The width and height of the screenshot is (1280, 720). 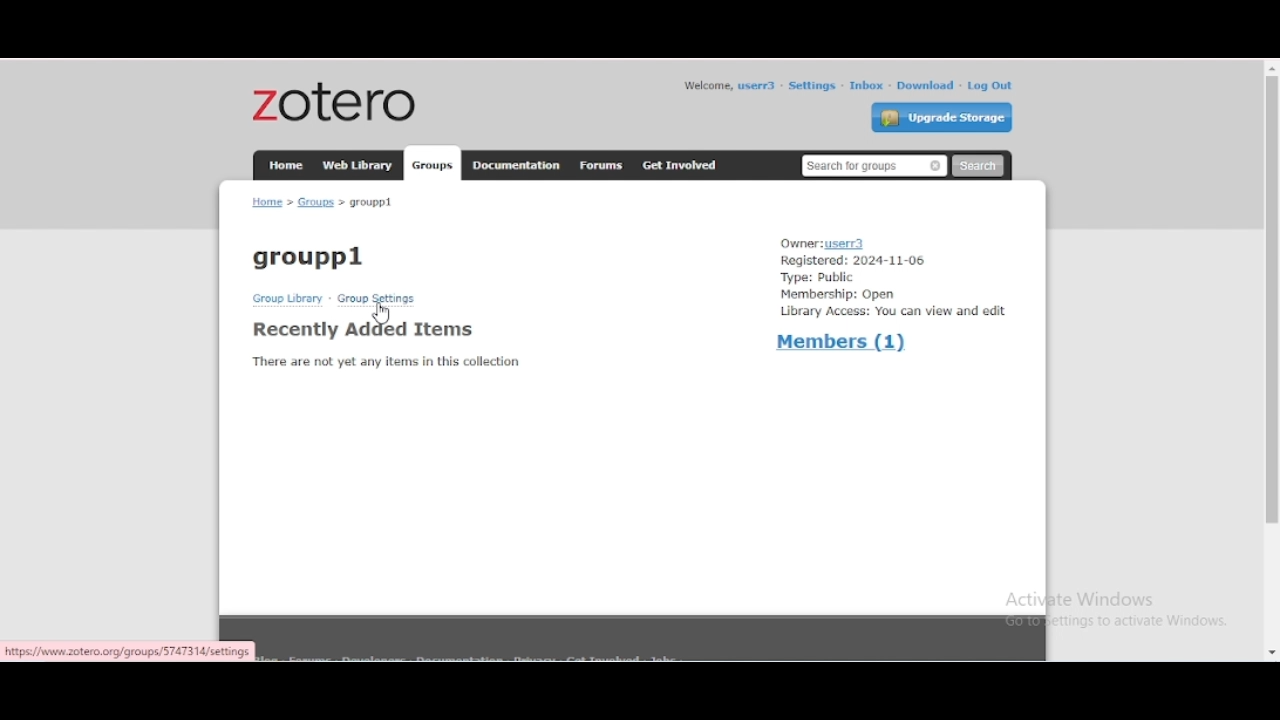 I want to click on membership, so click(x=838, y=295).